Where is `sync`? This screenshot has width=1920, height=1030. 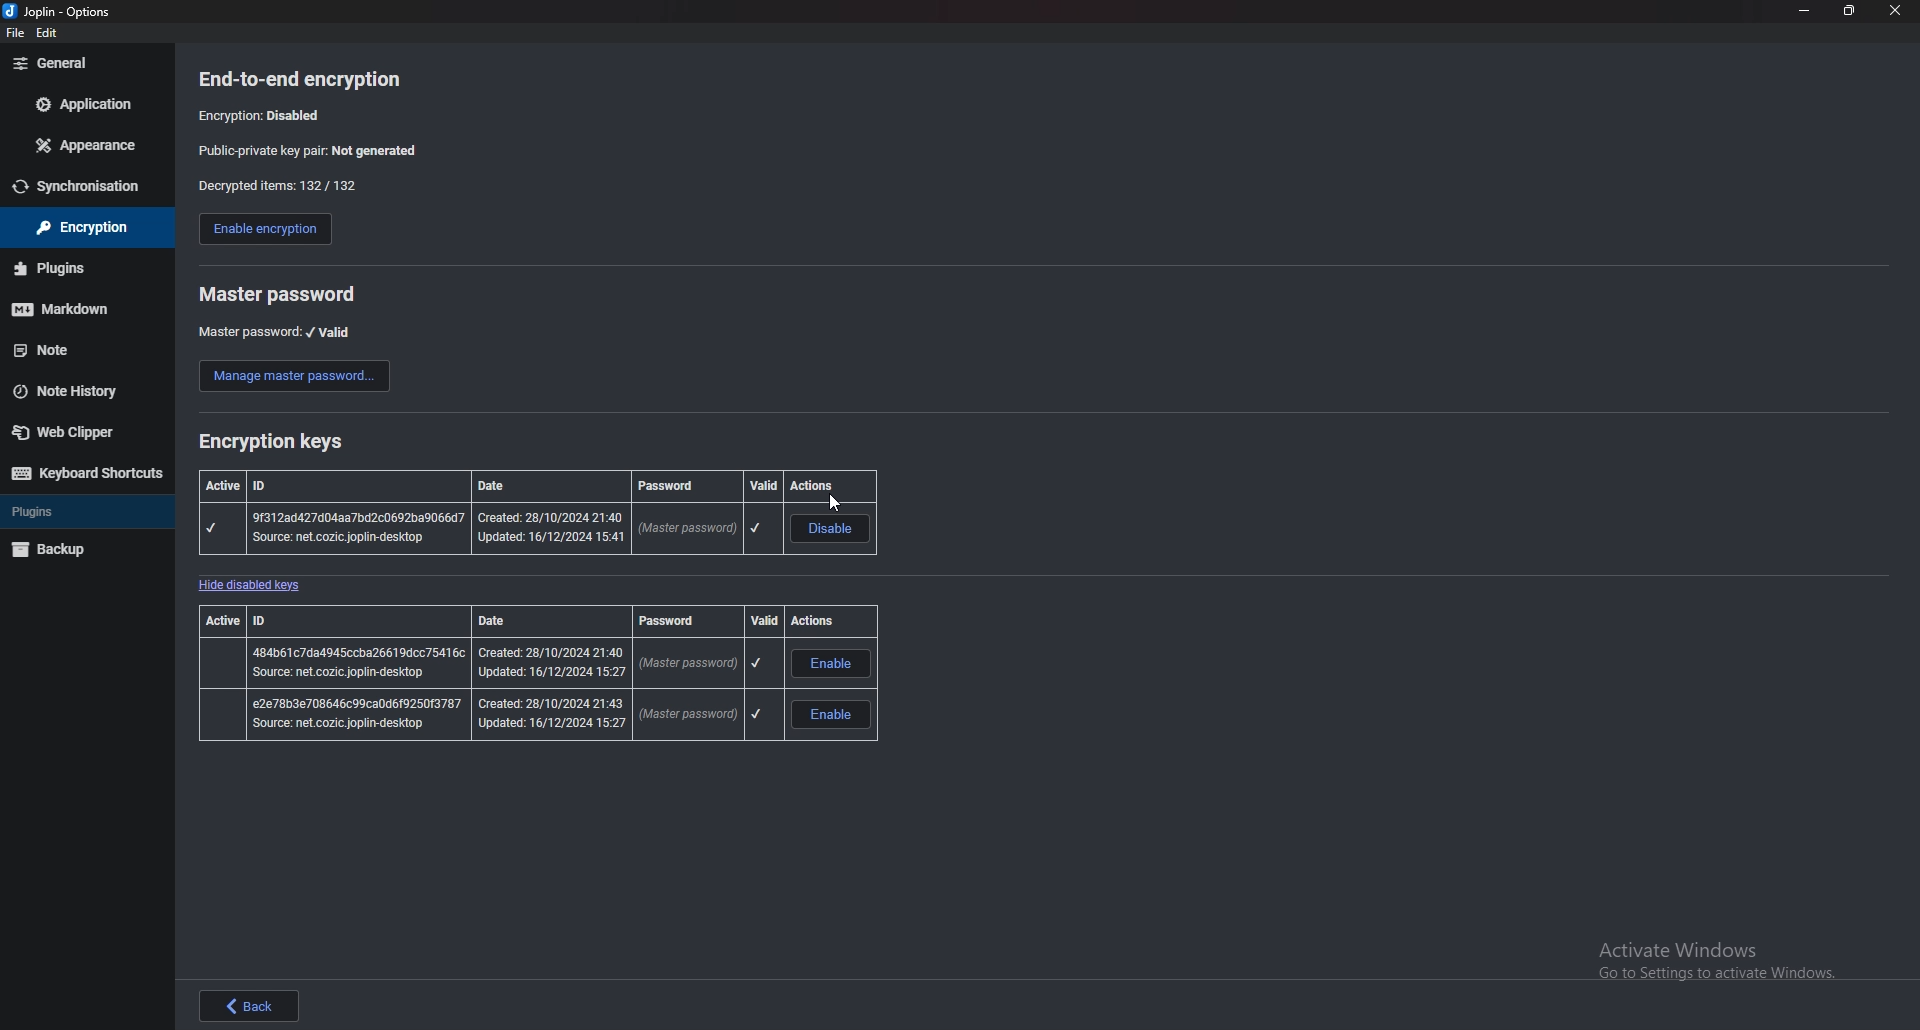
sync is located at coordinates (84, 187).